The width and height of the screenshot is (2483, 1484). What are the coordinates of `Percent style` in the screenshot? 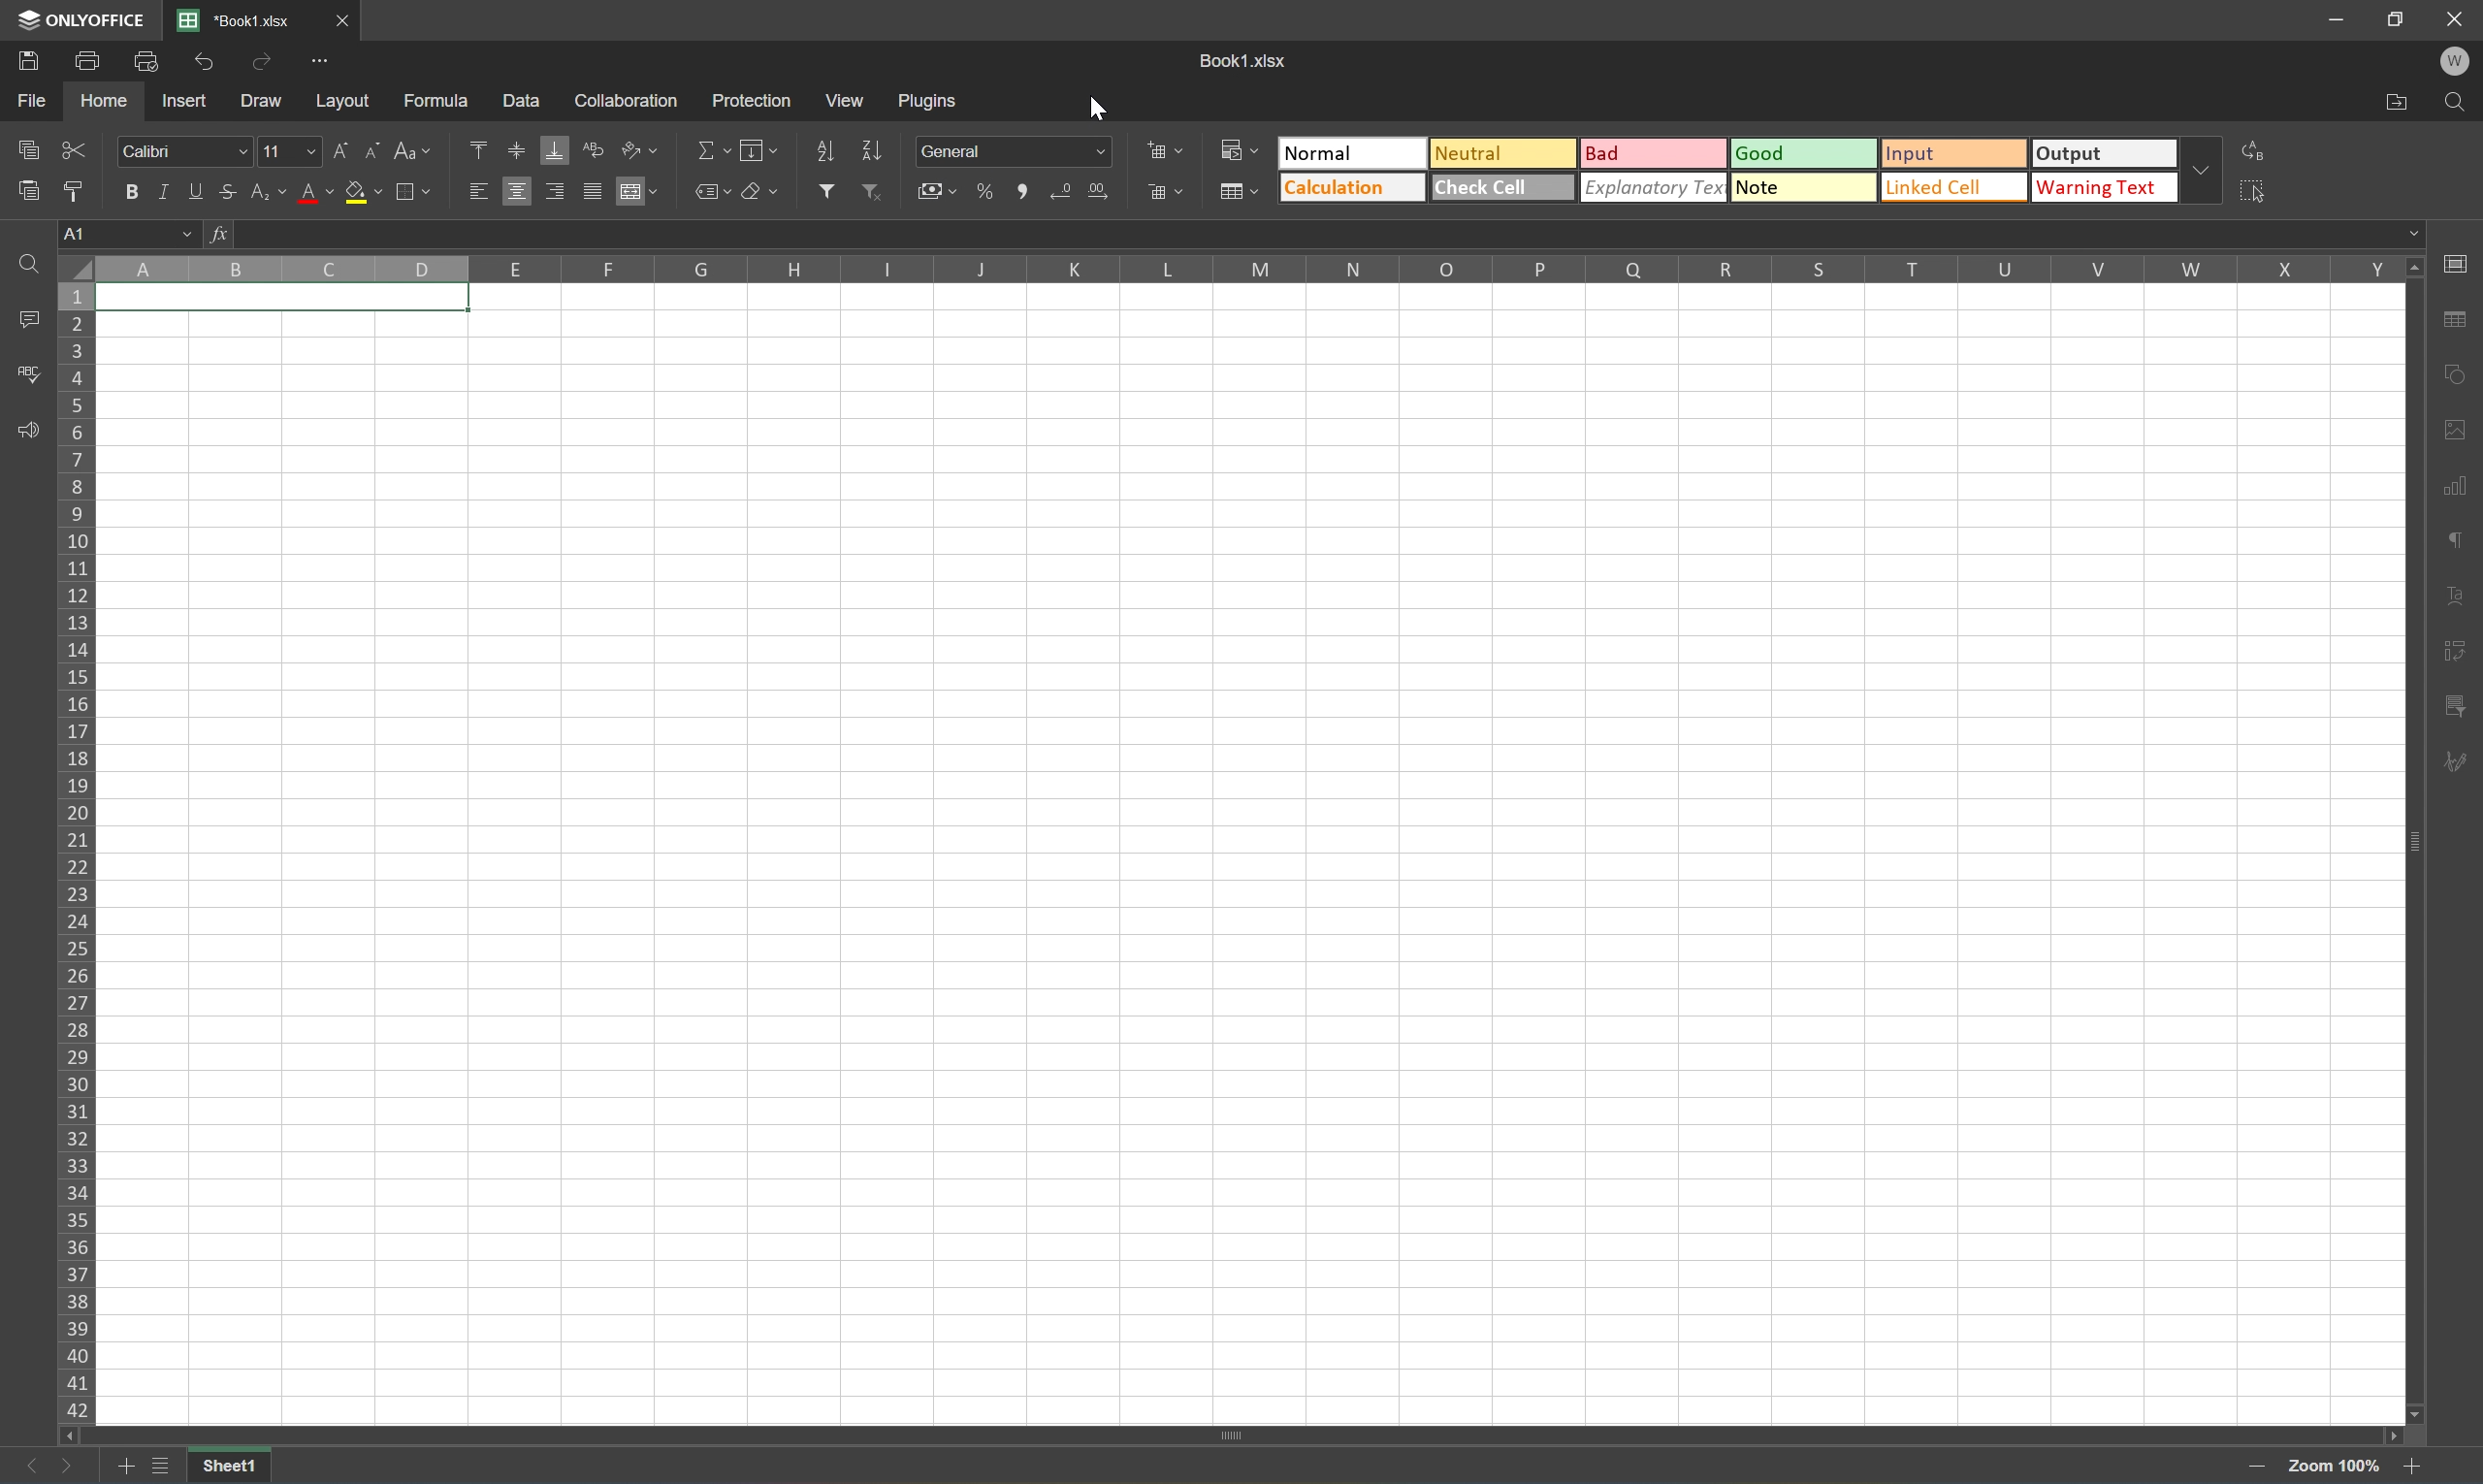 It's located at (988, 193).